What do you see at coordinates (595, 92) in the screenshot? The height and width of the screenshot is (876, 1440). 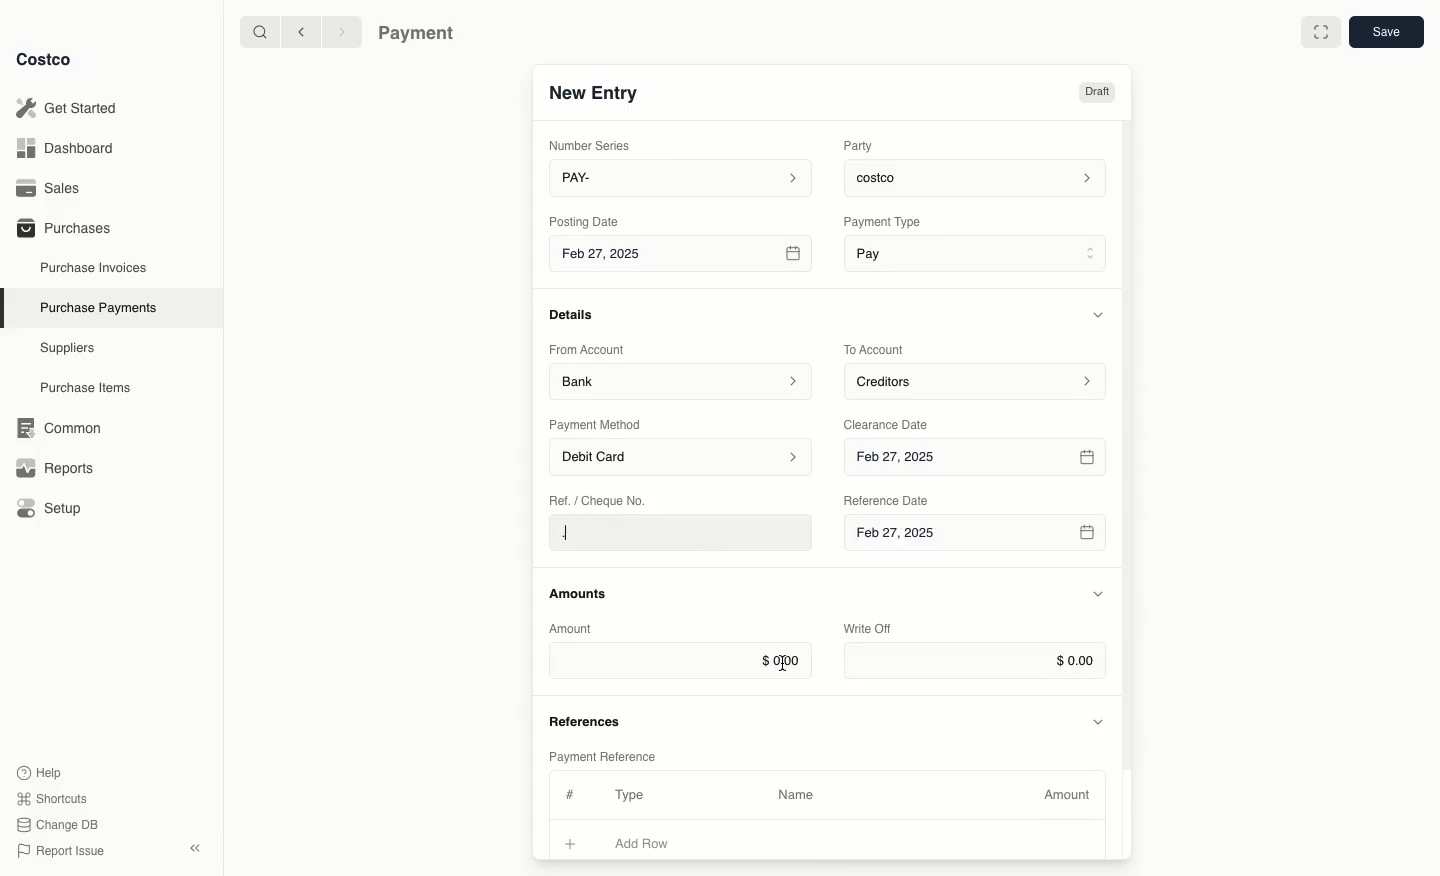 I see `New Entry` at bounding box center [595, 92].